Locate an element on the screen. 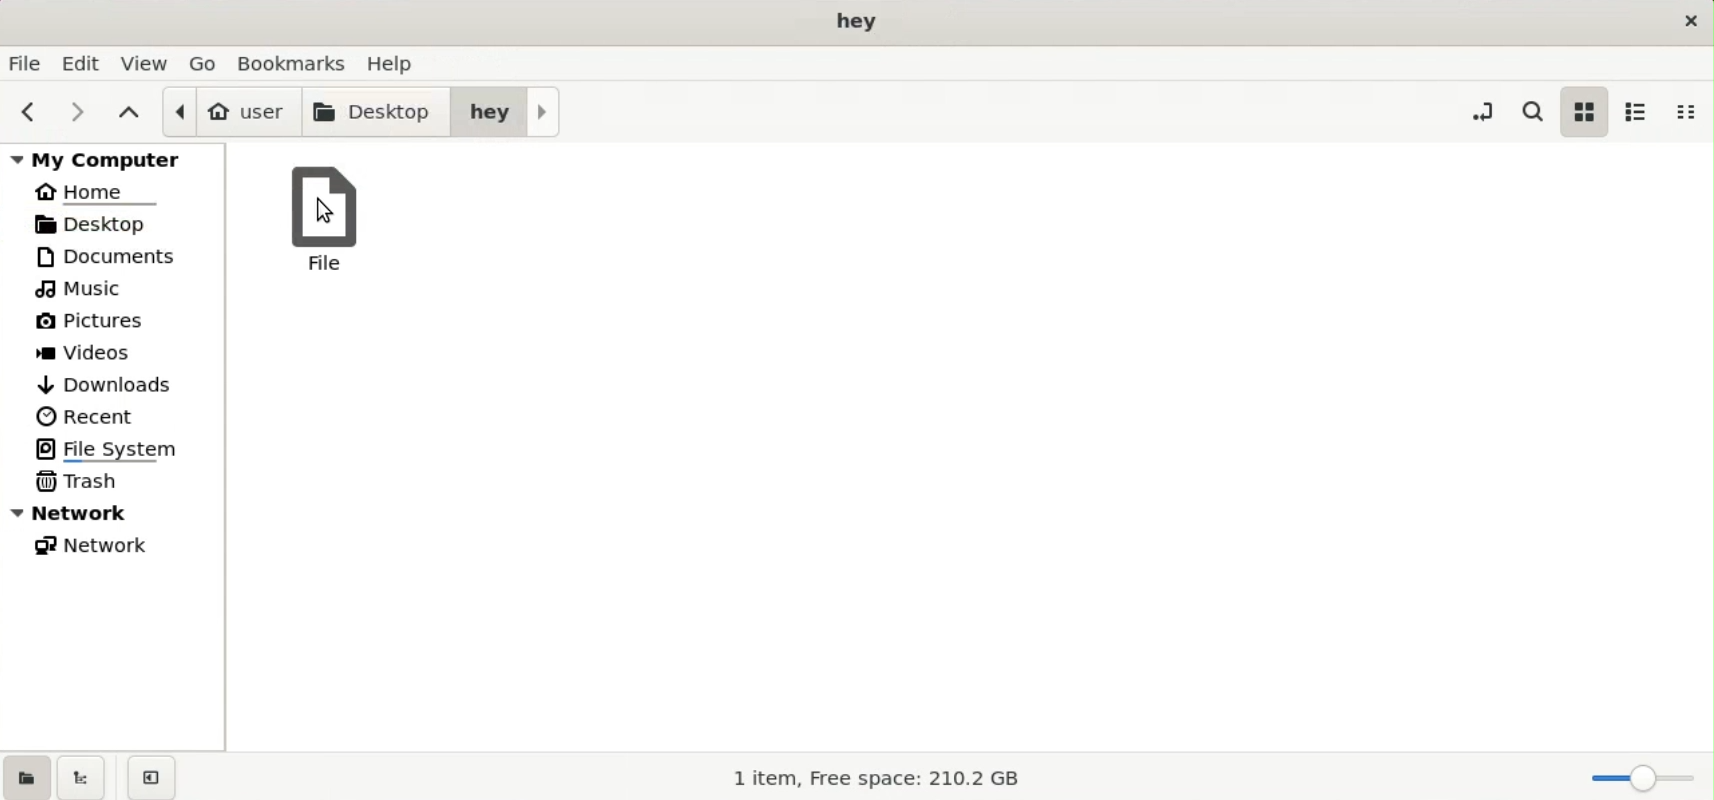  compact view is located at coordinates (1692, 112).